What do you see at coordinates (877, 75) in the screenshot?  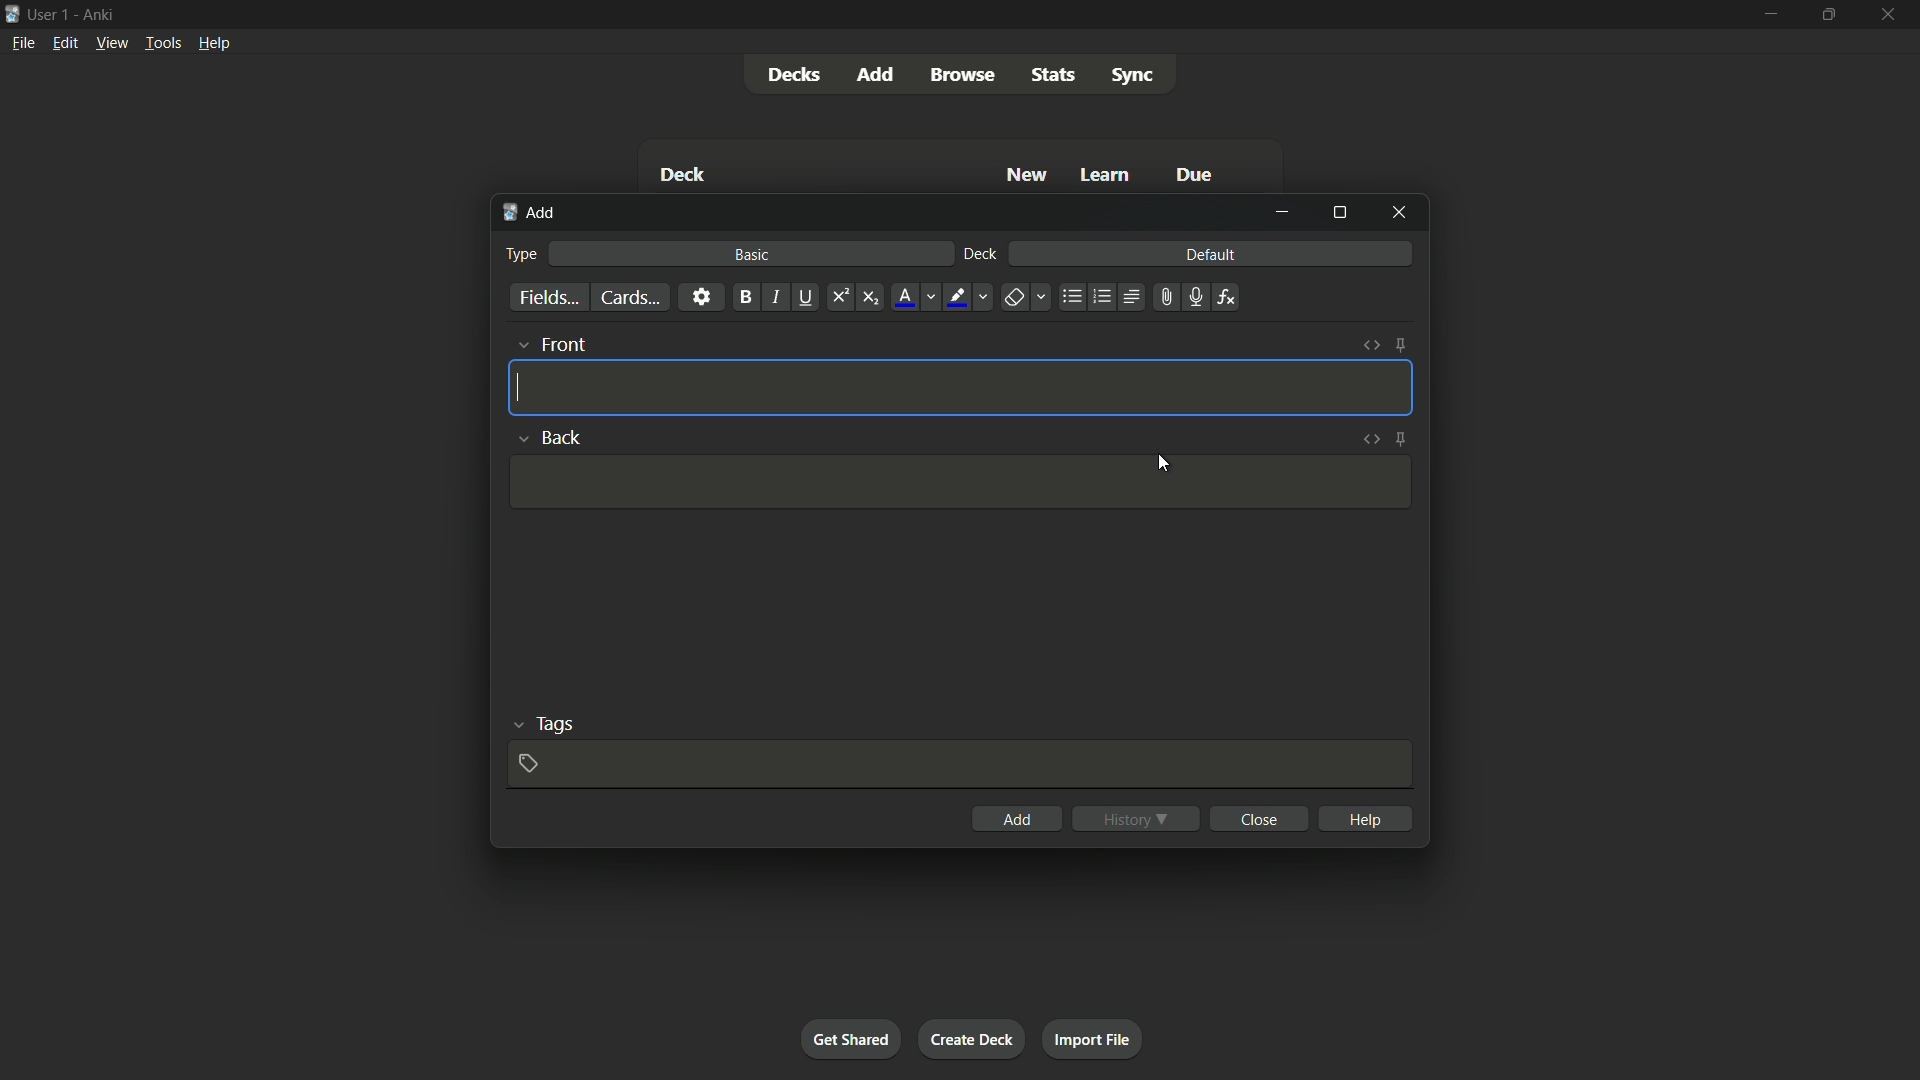 I see `add` at bounding box center [877, 75].